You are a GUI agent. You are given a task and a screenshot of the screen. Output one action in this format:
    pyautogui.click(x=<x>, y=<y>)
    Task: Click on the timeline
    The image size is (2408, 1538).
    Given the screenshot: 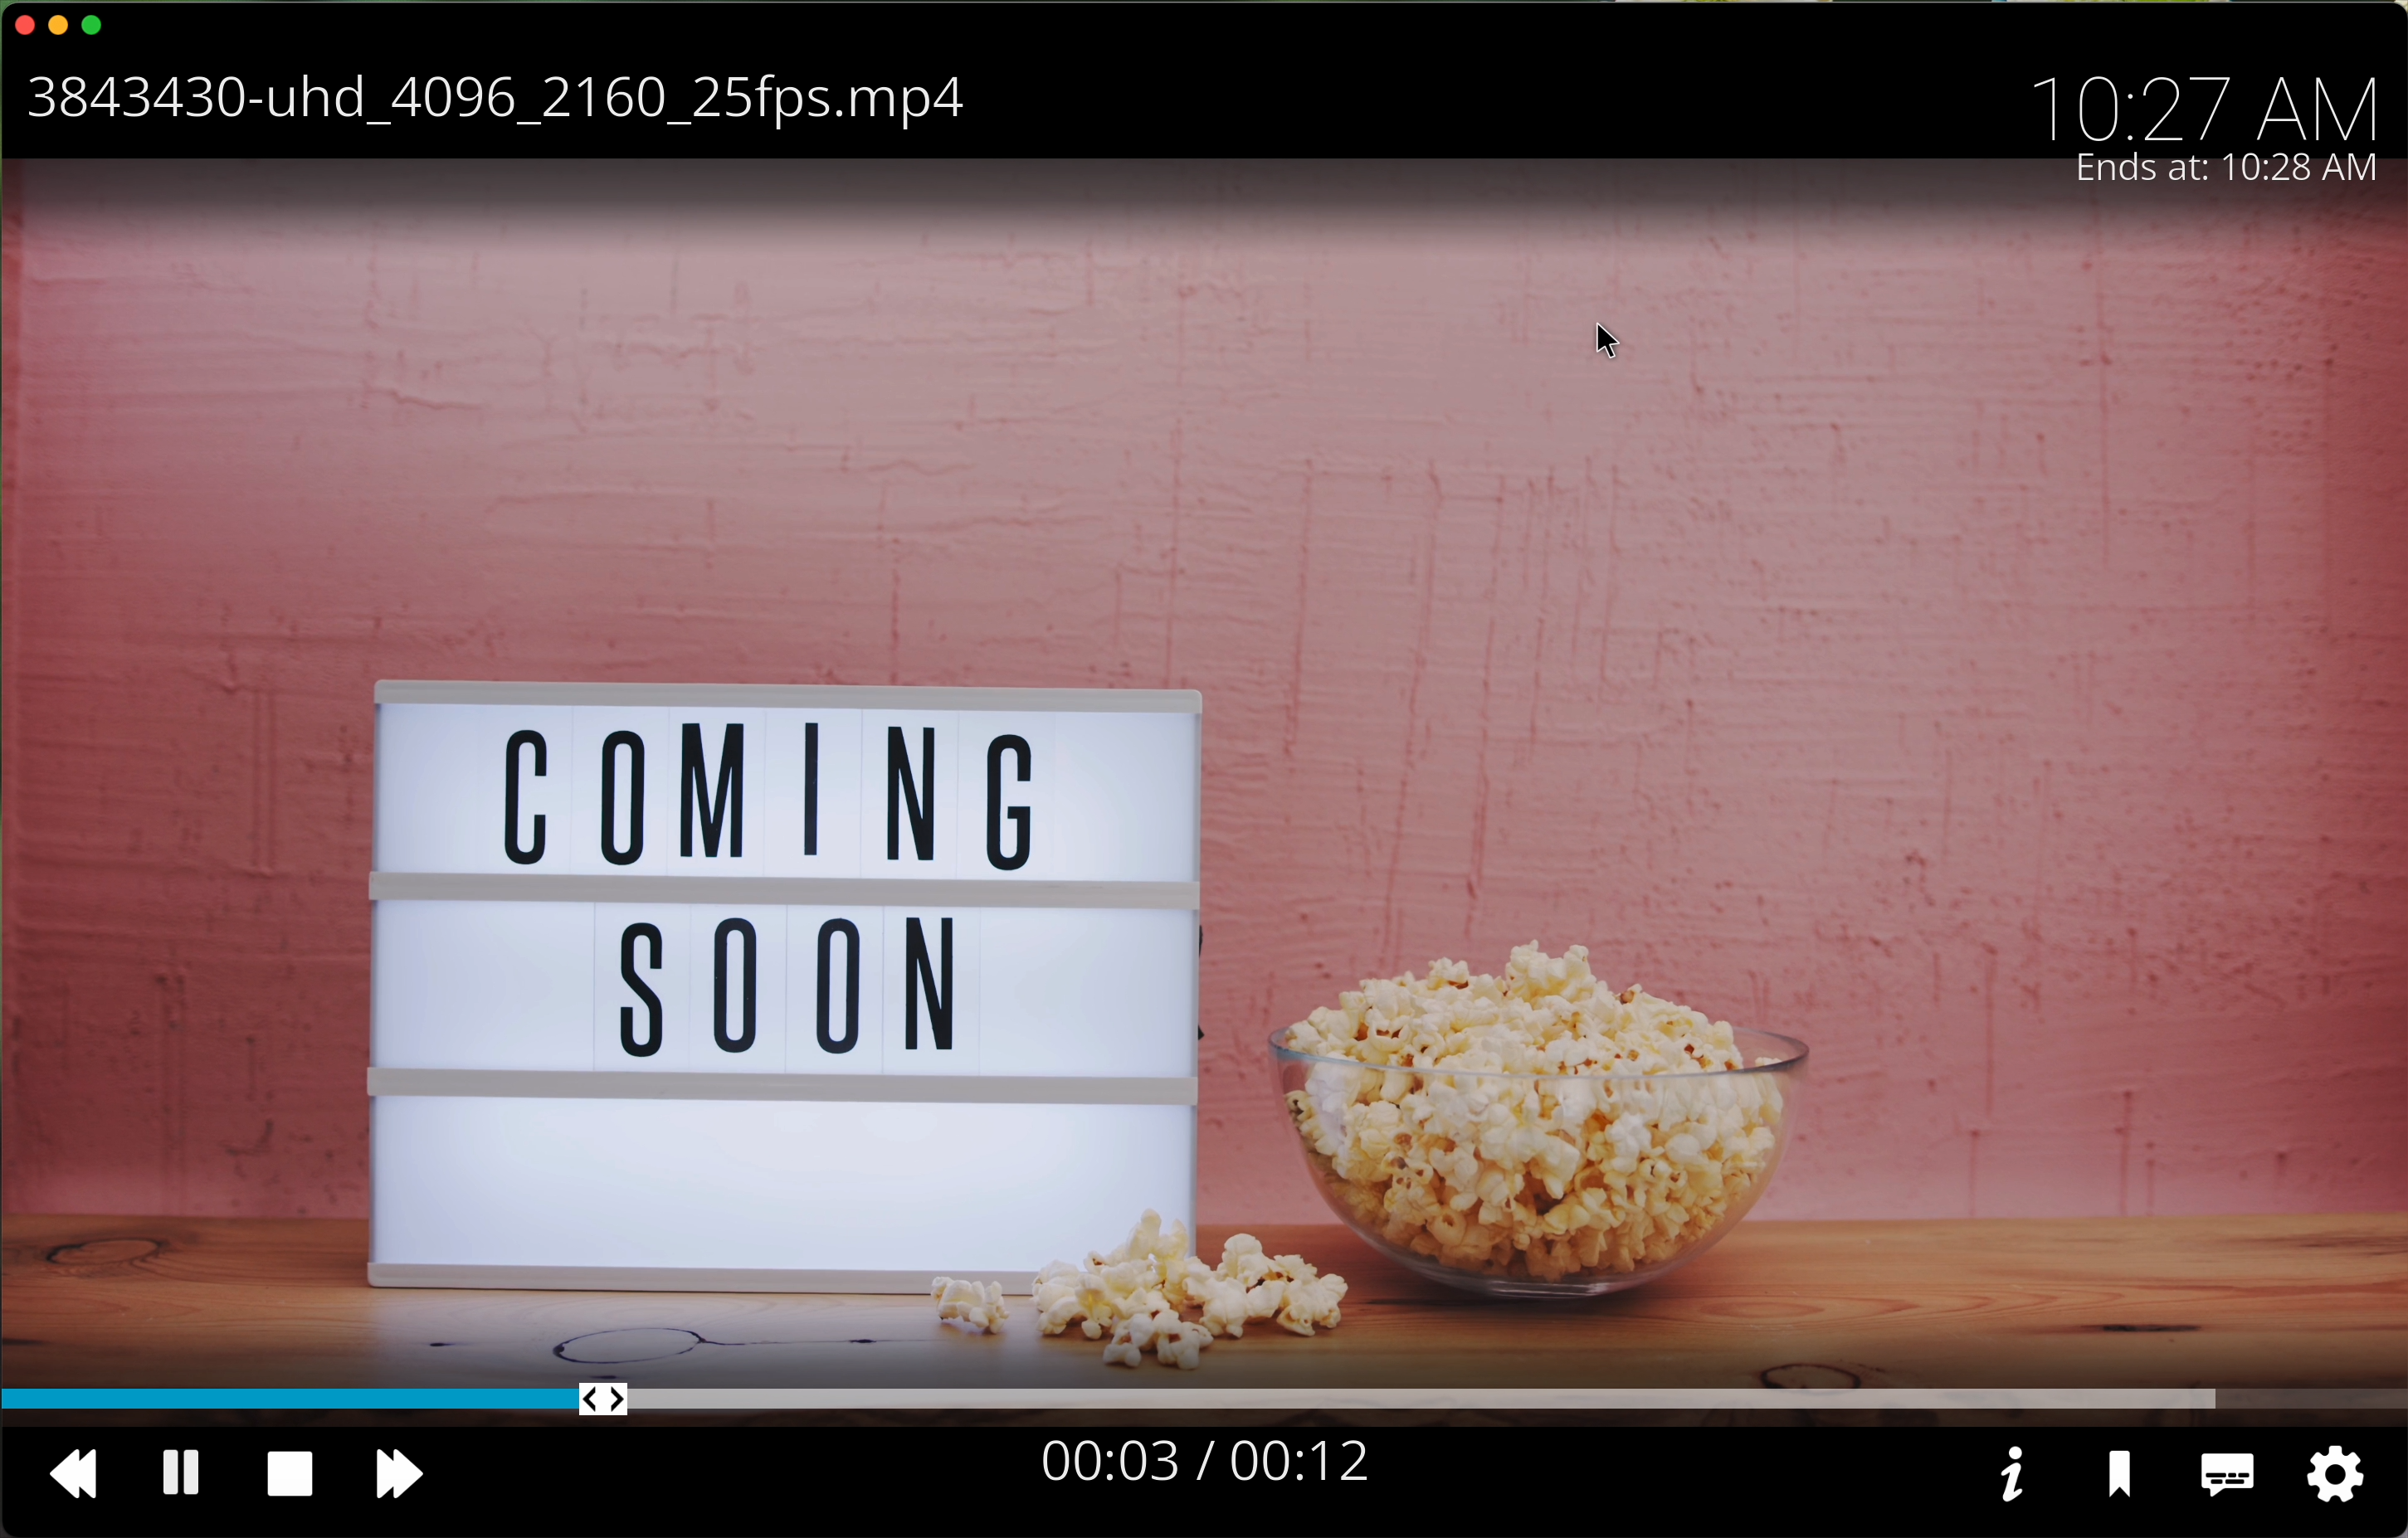 What is the action you would take?
    pyautogui.click(x=1208, y=1402)
    